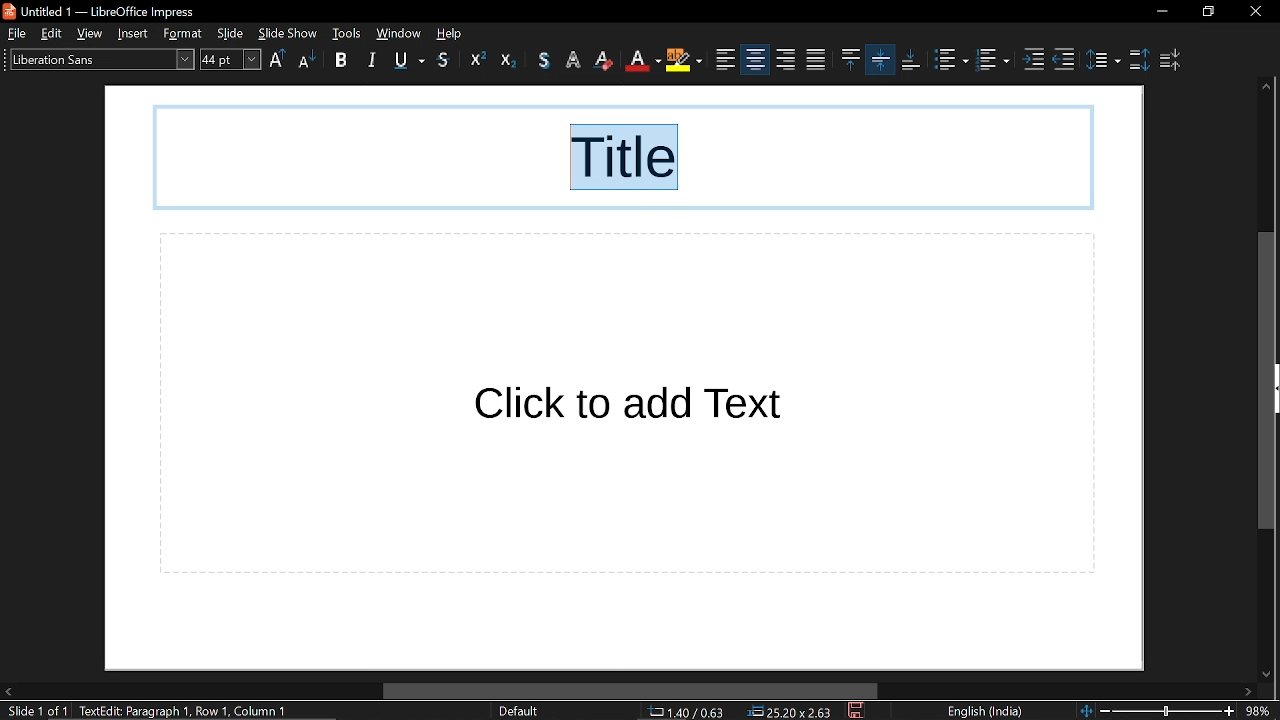 The height and width of the screenshot is (720, 1280). Describe the element at coordinates (627, 160) in the screenshot. I see `selected text` at that location.